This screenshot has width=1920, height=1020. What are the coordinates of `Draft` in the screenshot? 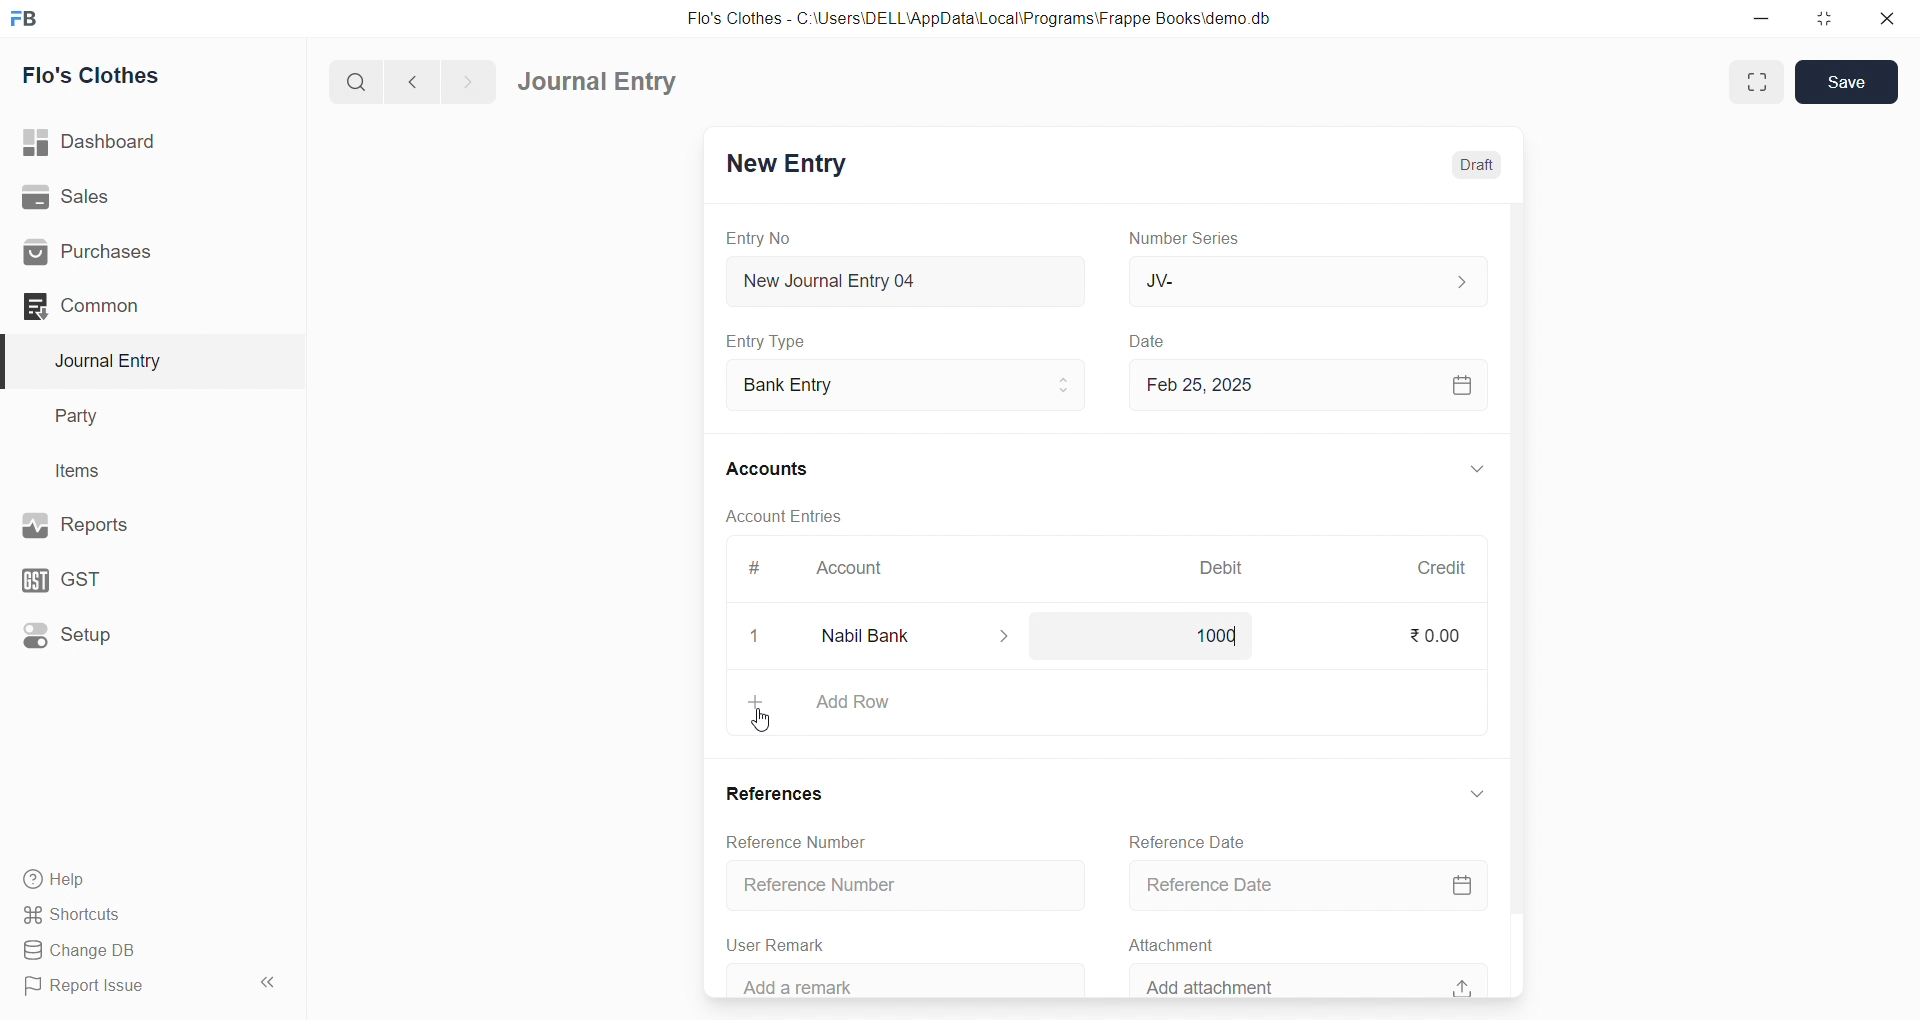 It's located at (1464, 165).